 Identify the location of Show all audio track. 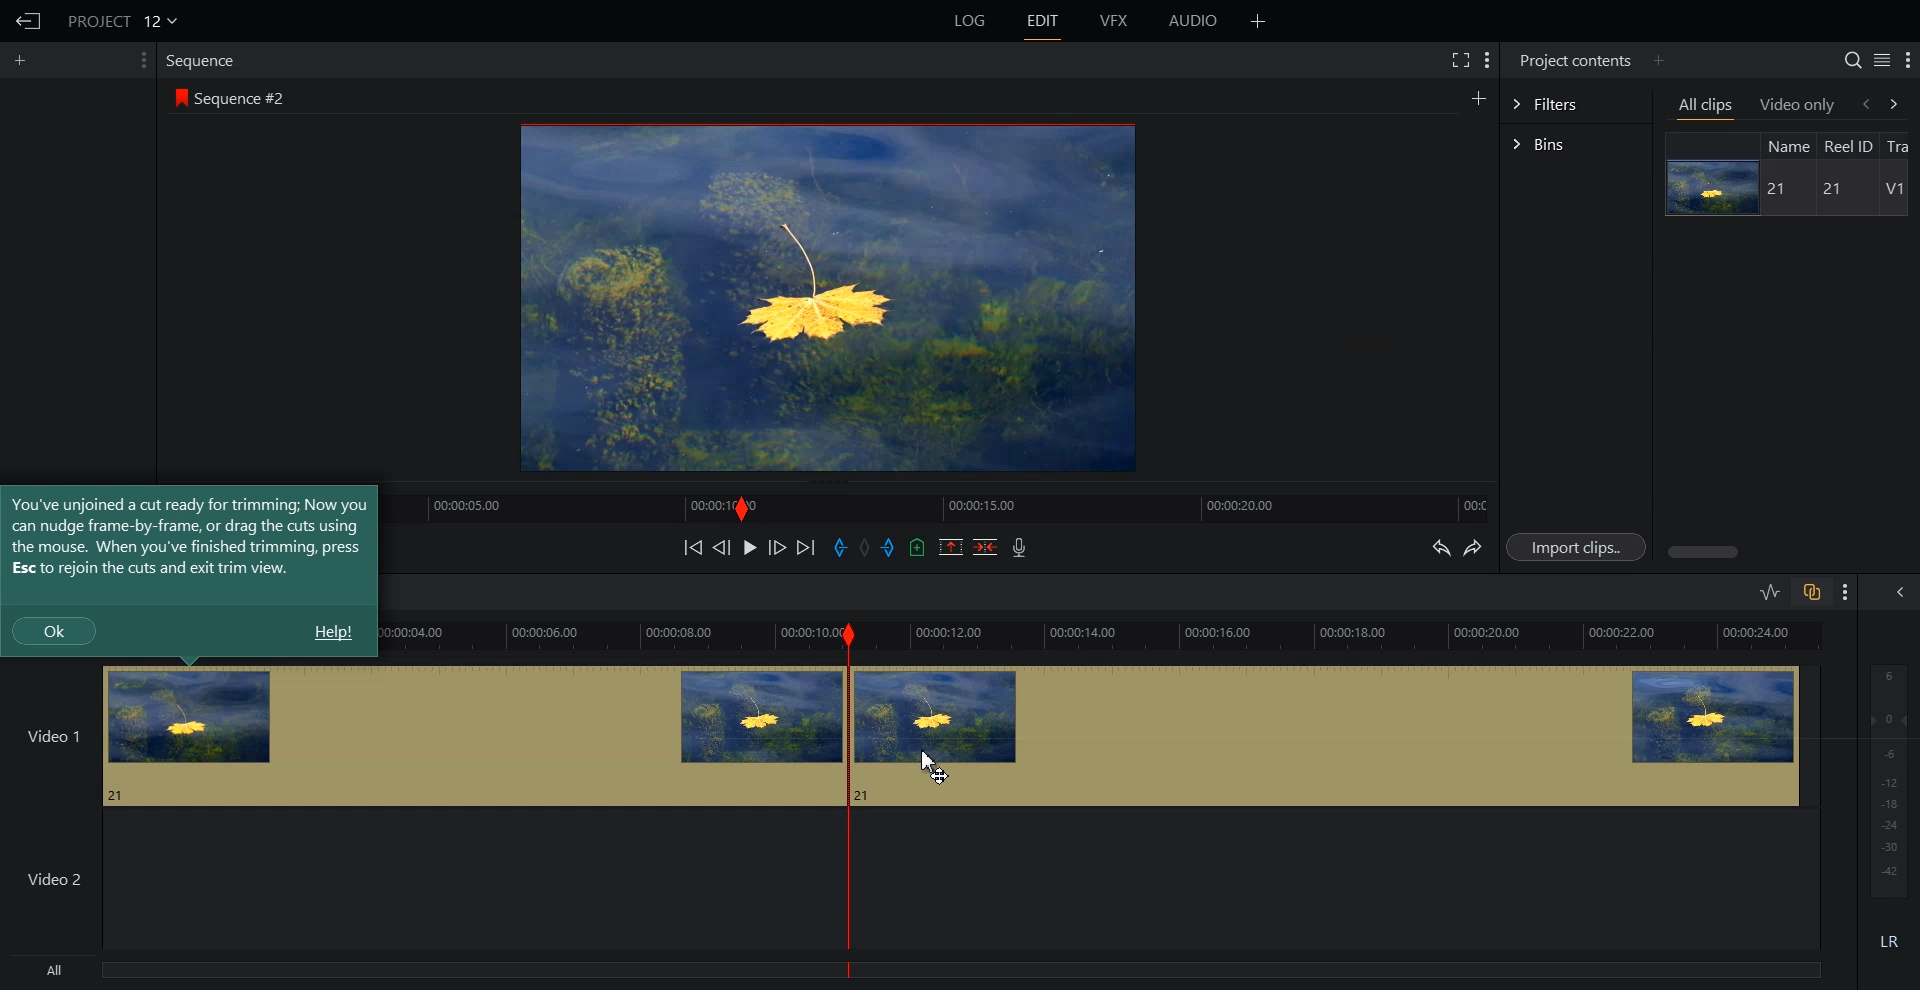
(1901, 592).